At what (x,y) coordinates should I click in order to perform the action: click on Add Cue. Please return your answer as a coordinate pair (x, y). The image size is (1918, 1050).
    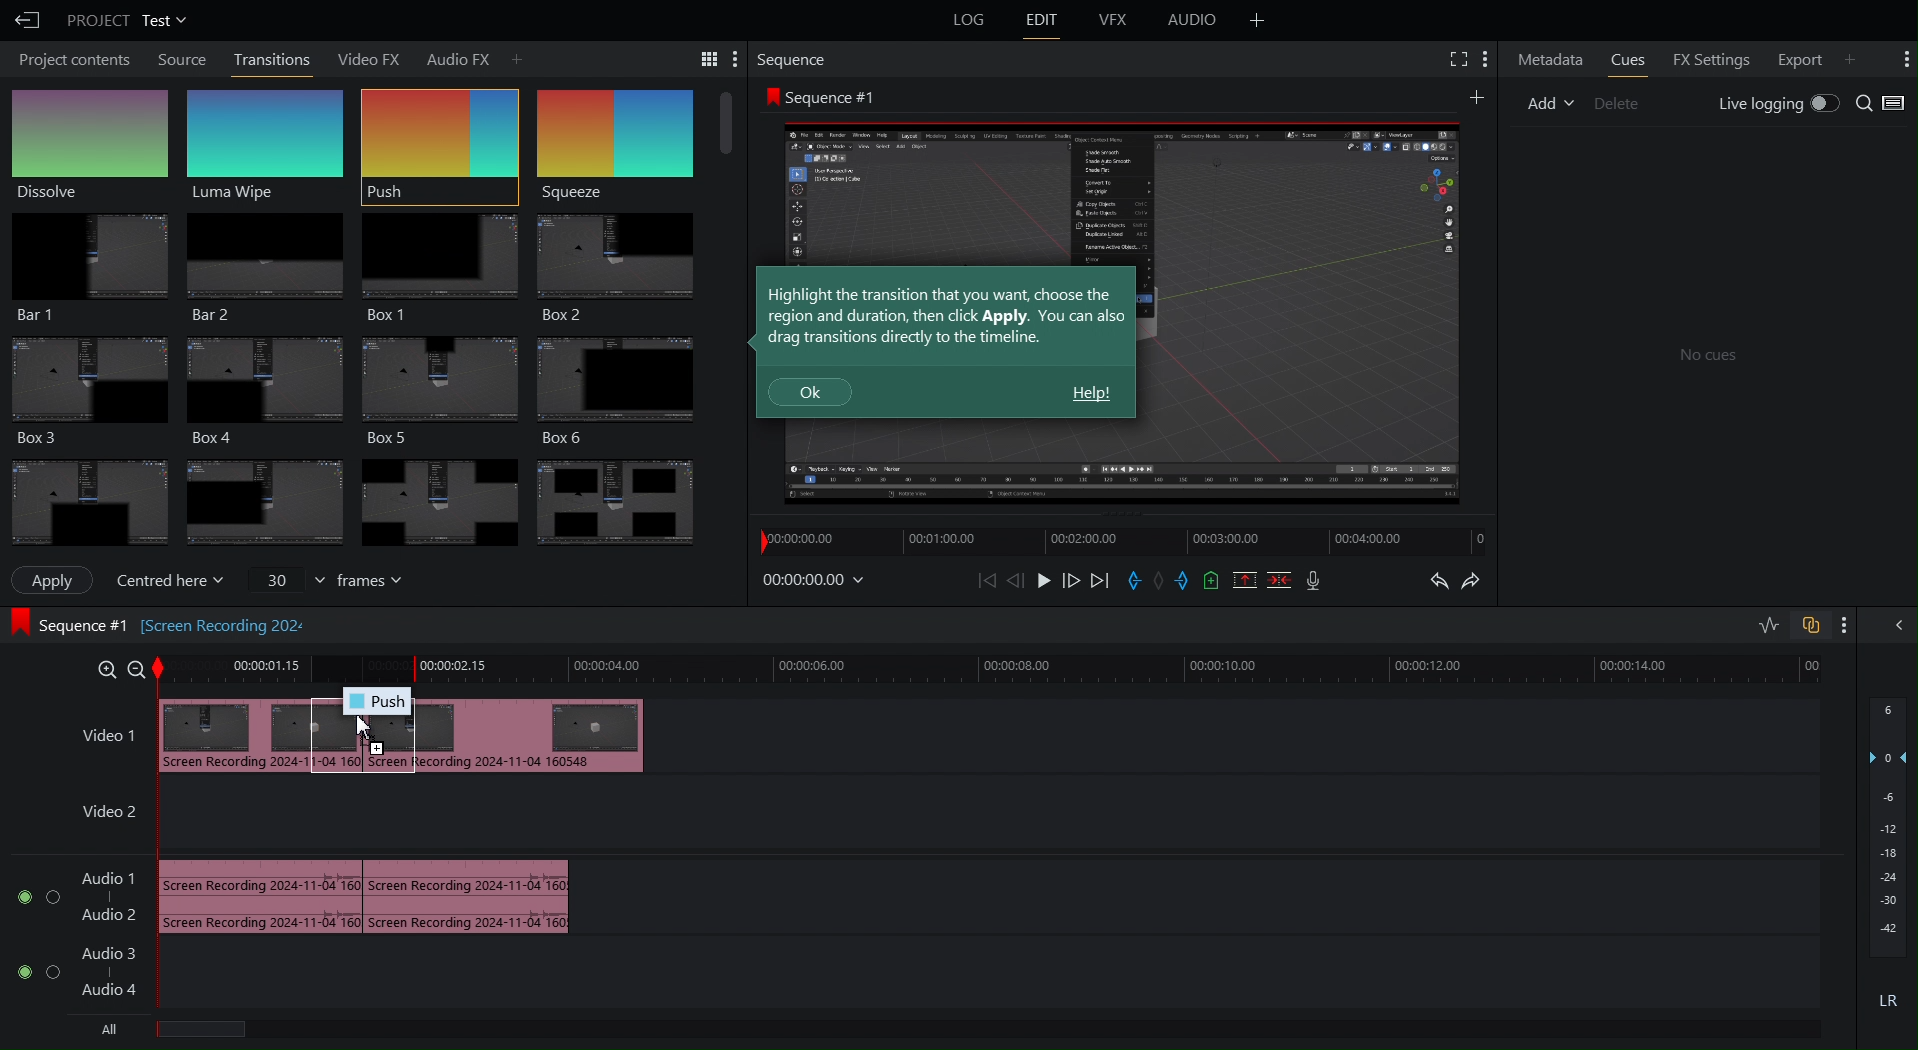
    Looking at the image, I should click on (1212, 581).